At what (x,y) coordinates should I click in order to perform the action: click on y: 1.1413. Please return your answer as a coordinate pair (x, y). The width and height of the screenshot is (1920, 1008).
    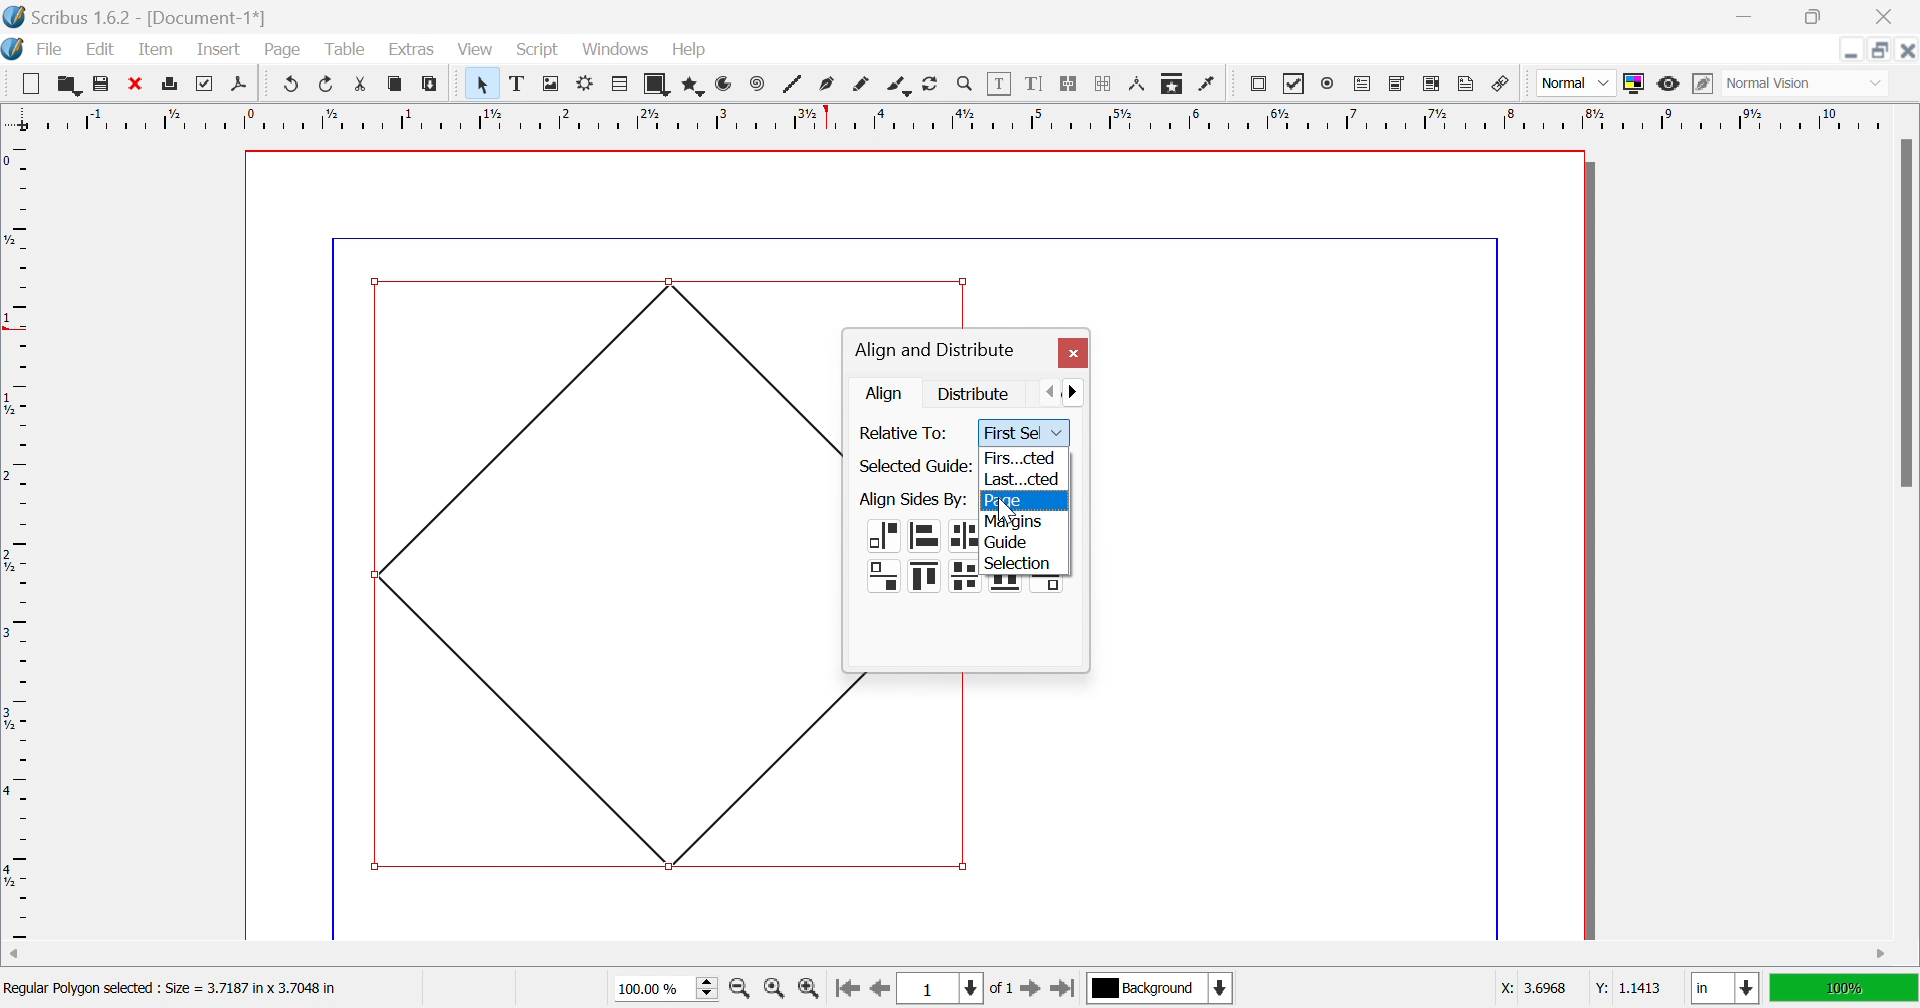
    Looking at the image, I should click on (1626, 988).